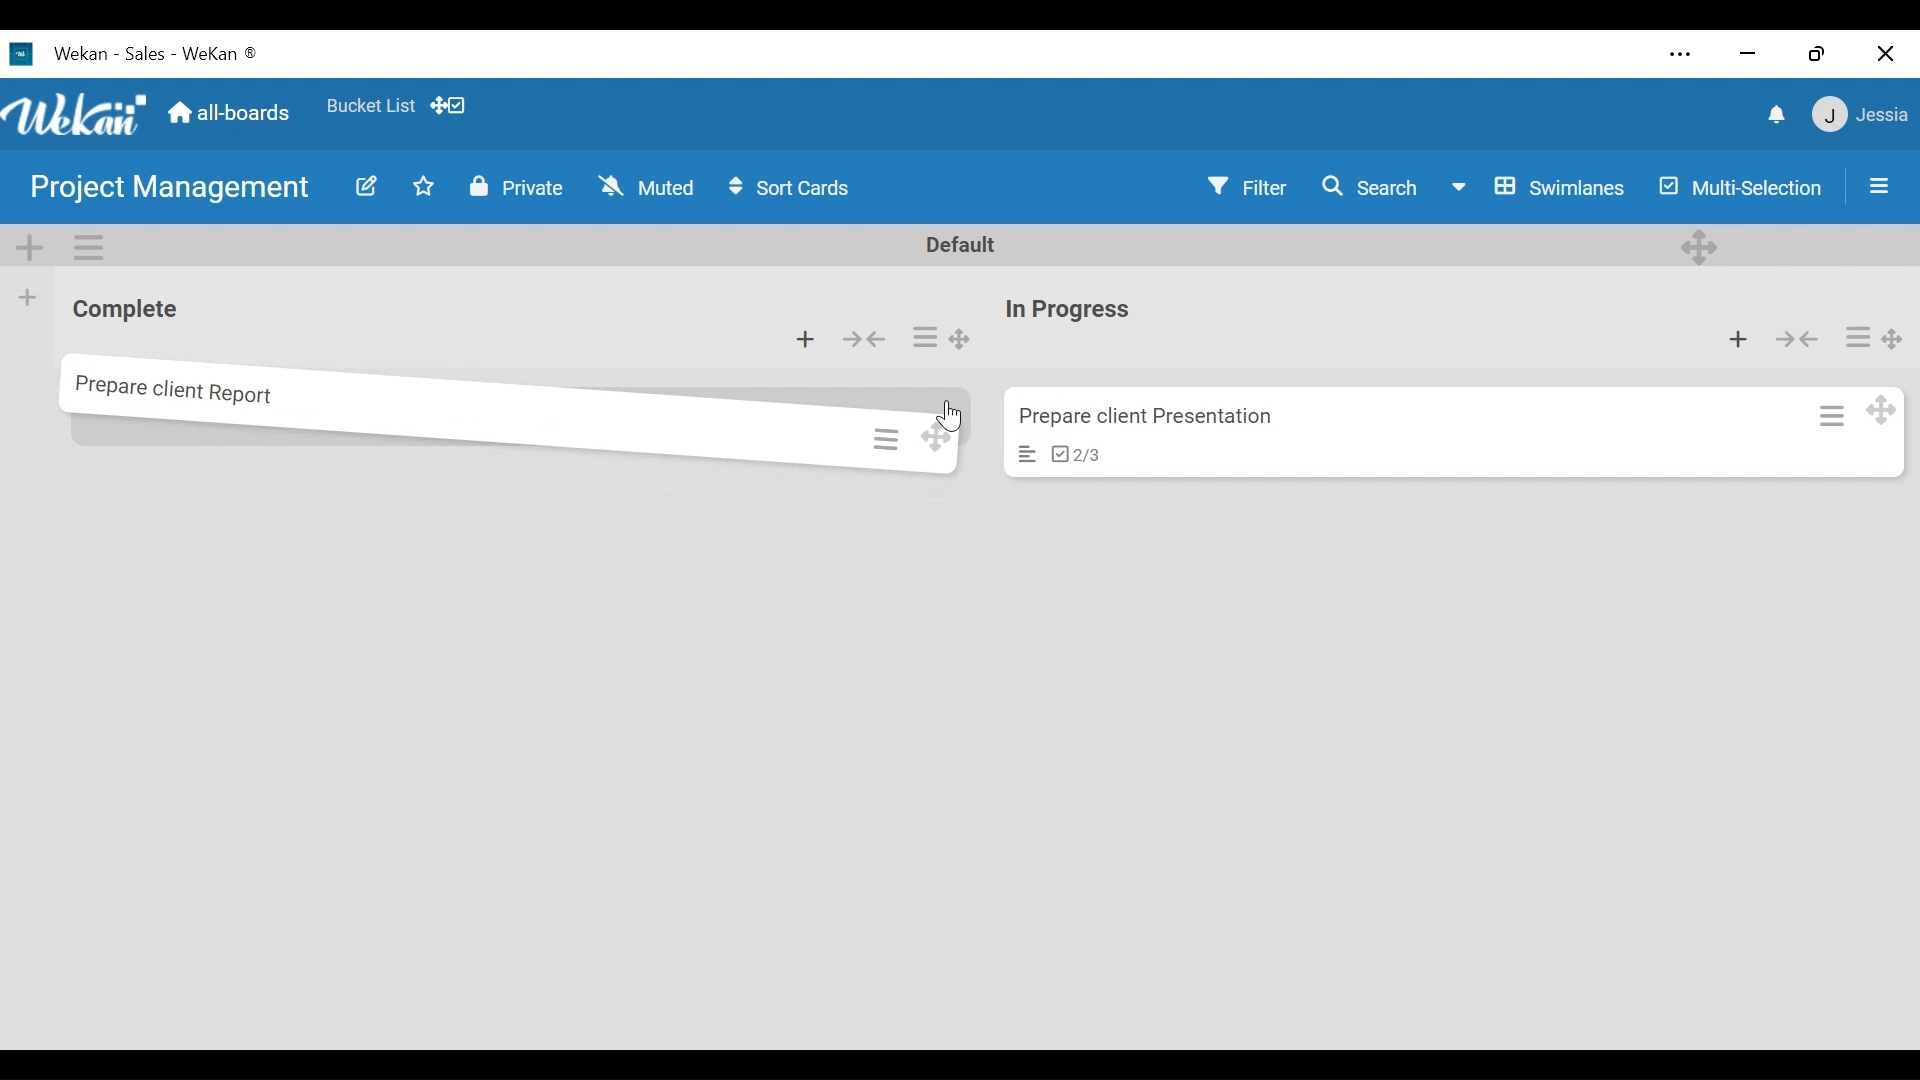  I want to click on List name, so click(124, 312).